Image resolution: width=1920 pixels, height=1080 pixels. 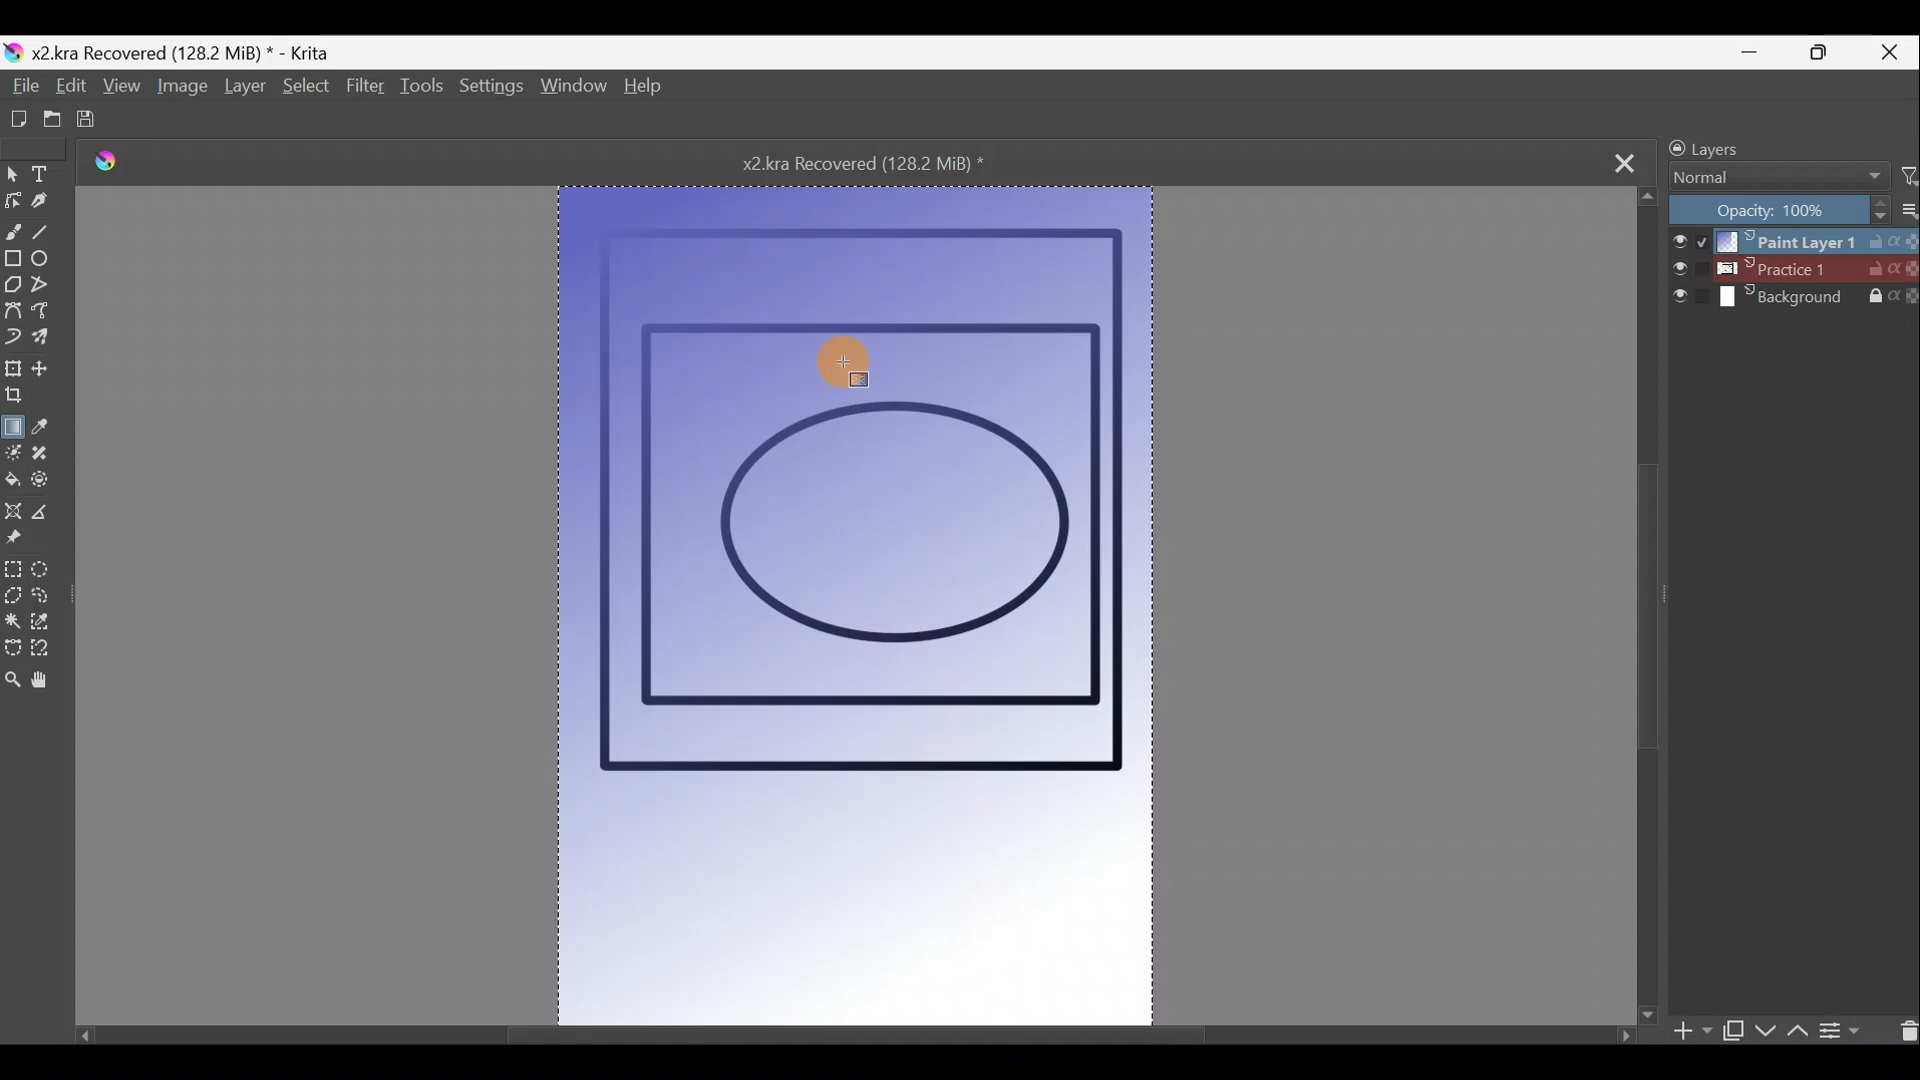 What do you see at coordinates (425, 91) in the screenshot?
I see `Tools` at bounding box center [425, 91].